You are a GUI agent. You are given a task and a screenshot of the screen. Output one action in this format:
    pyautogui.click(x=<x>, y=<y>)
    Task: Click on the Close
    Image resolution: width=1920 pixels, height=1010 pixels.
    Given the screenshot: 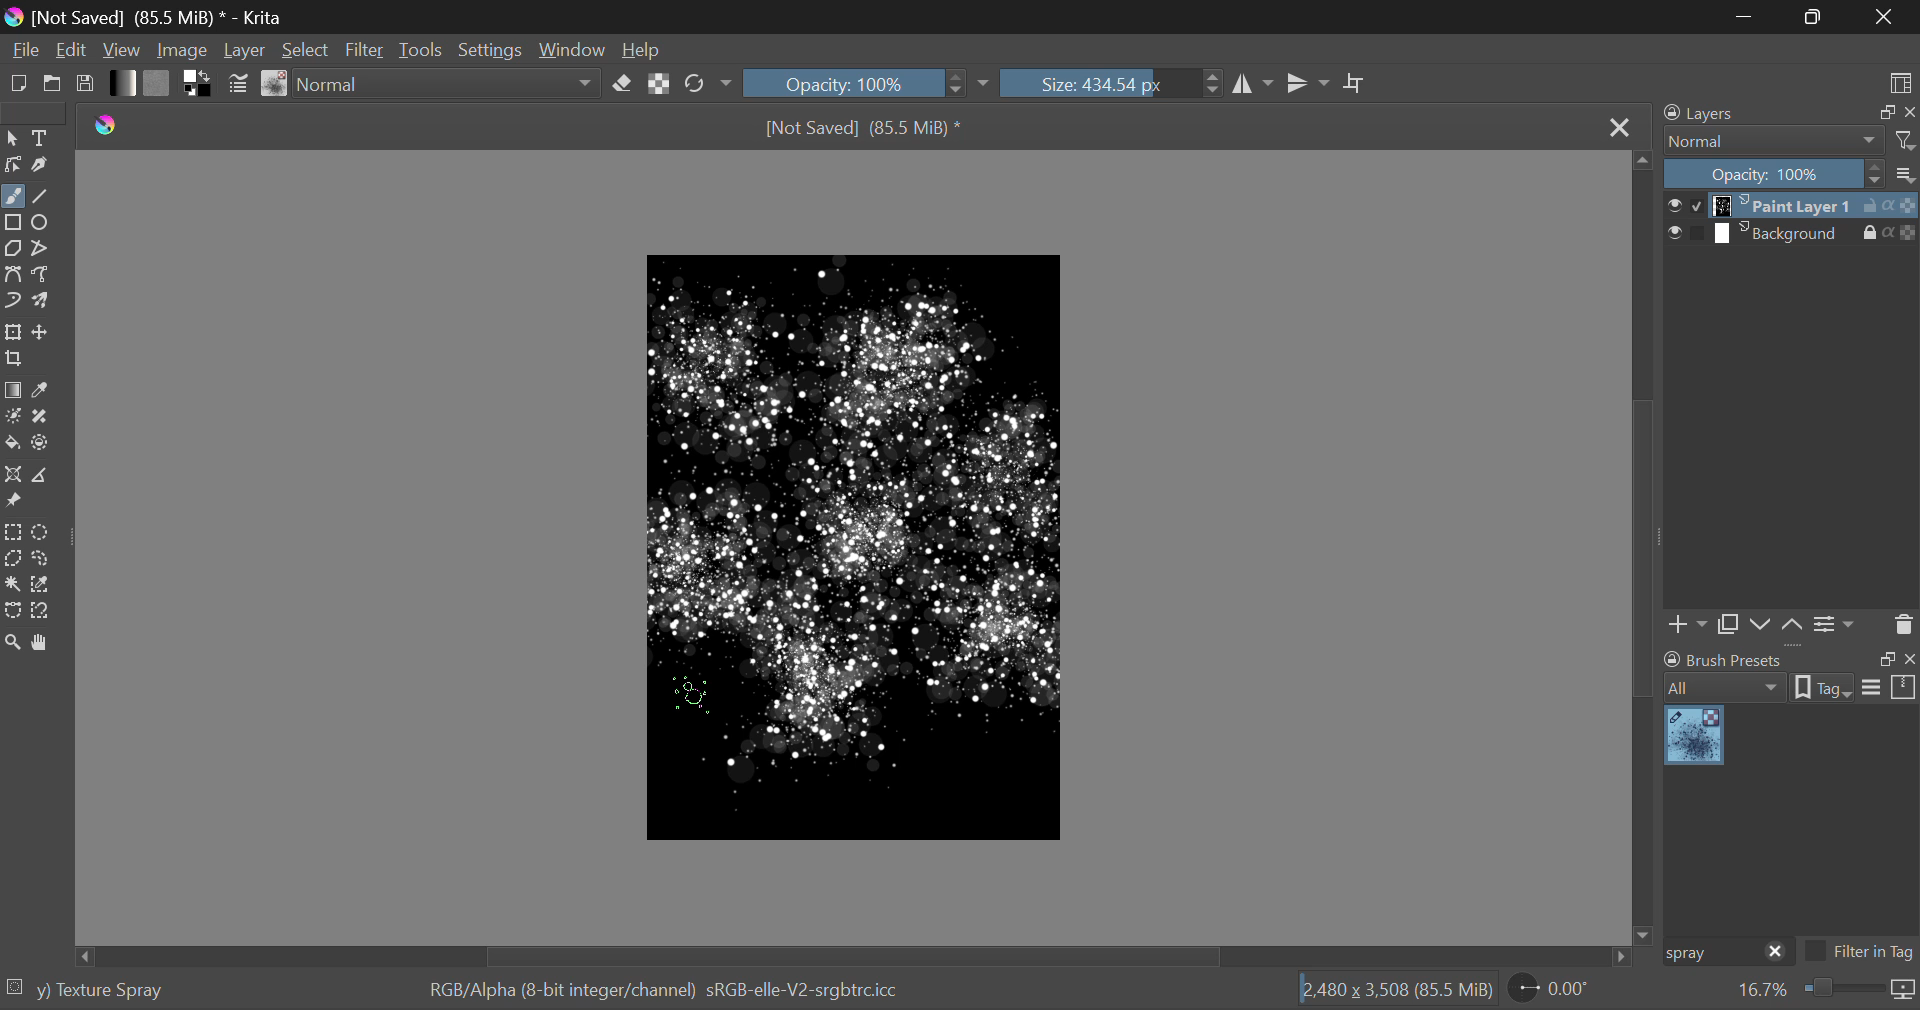 What is the action you would take?
    pyautogui.click(x=1619, y=129)
    